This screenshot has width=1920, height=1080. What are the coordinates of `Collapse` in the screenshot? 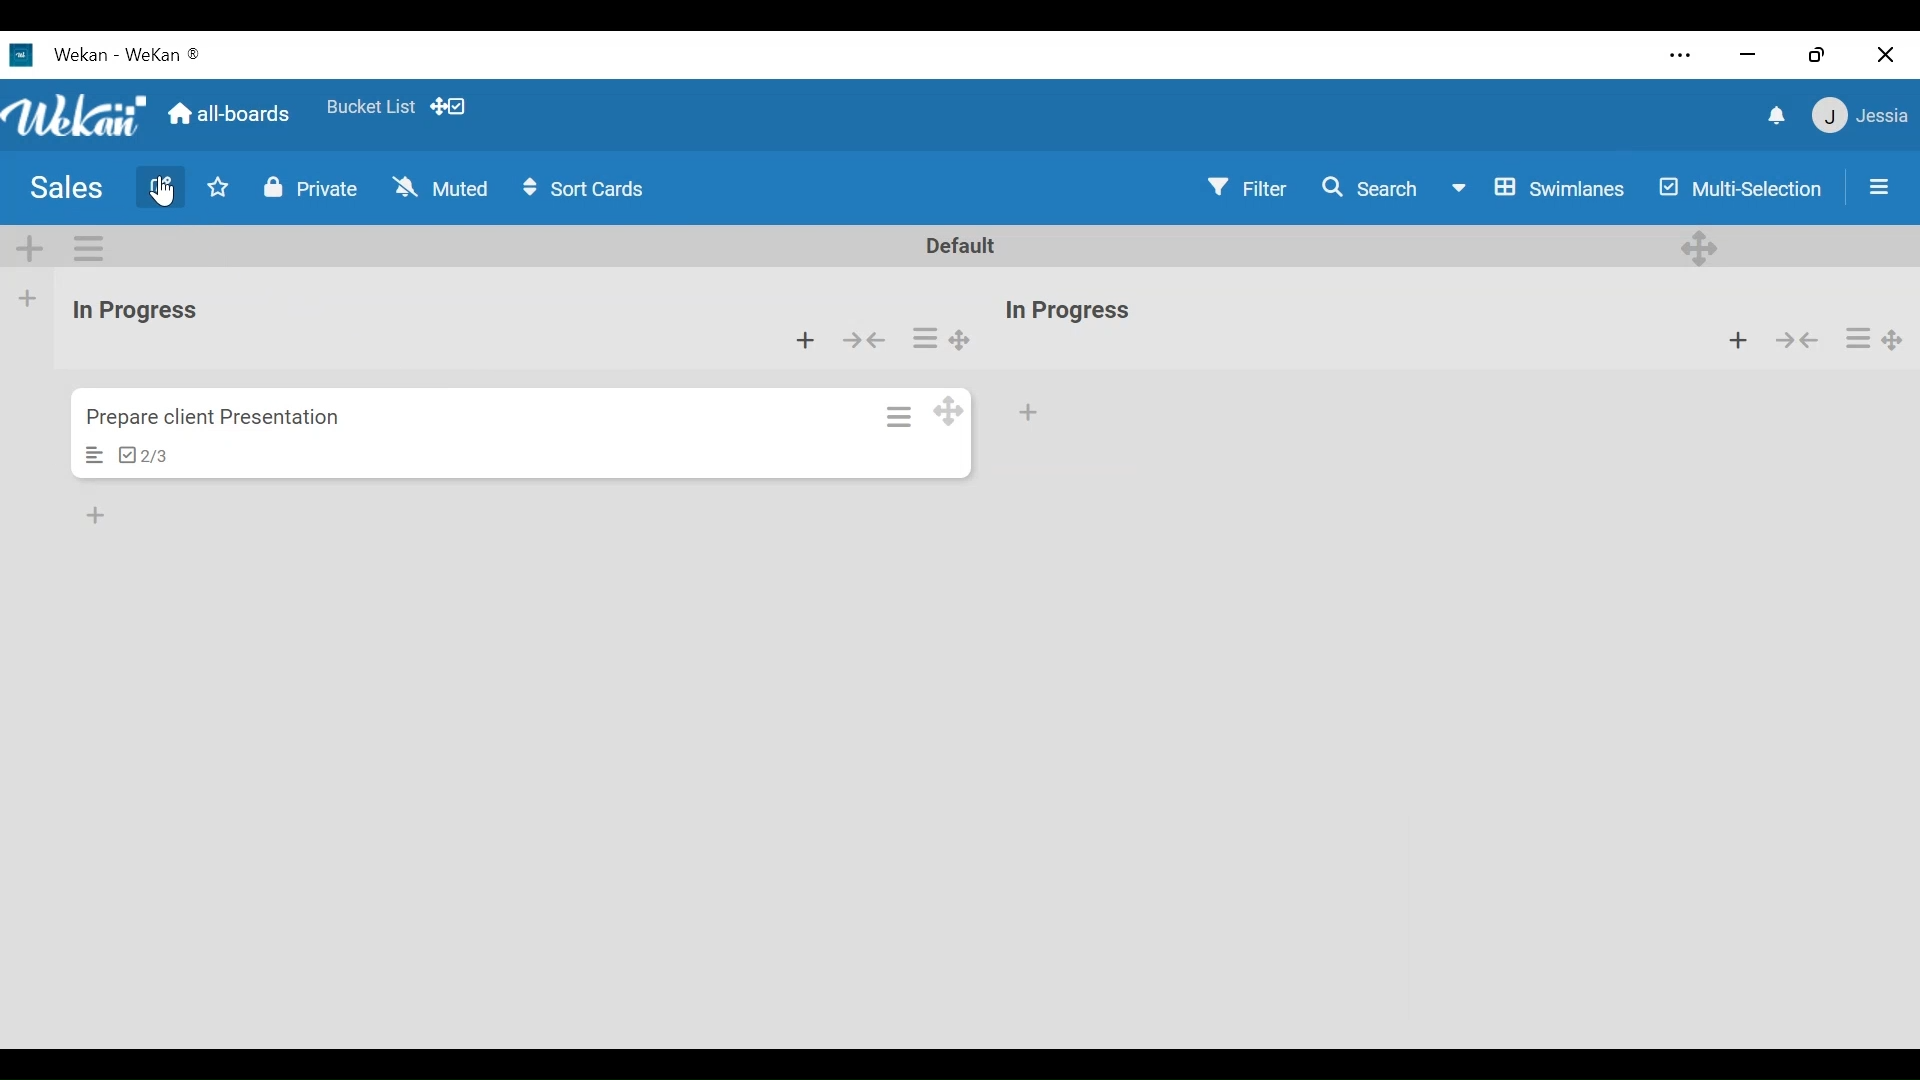 It's located at (1795, 338).